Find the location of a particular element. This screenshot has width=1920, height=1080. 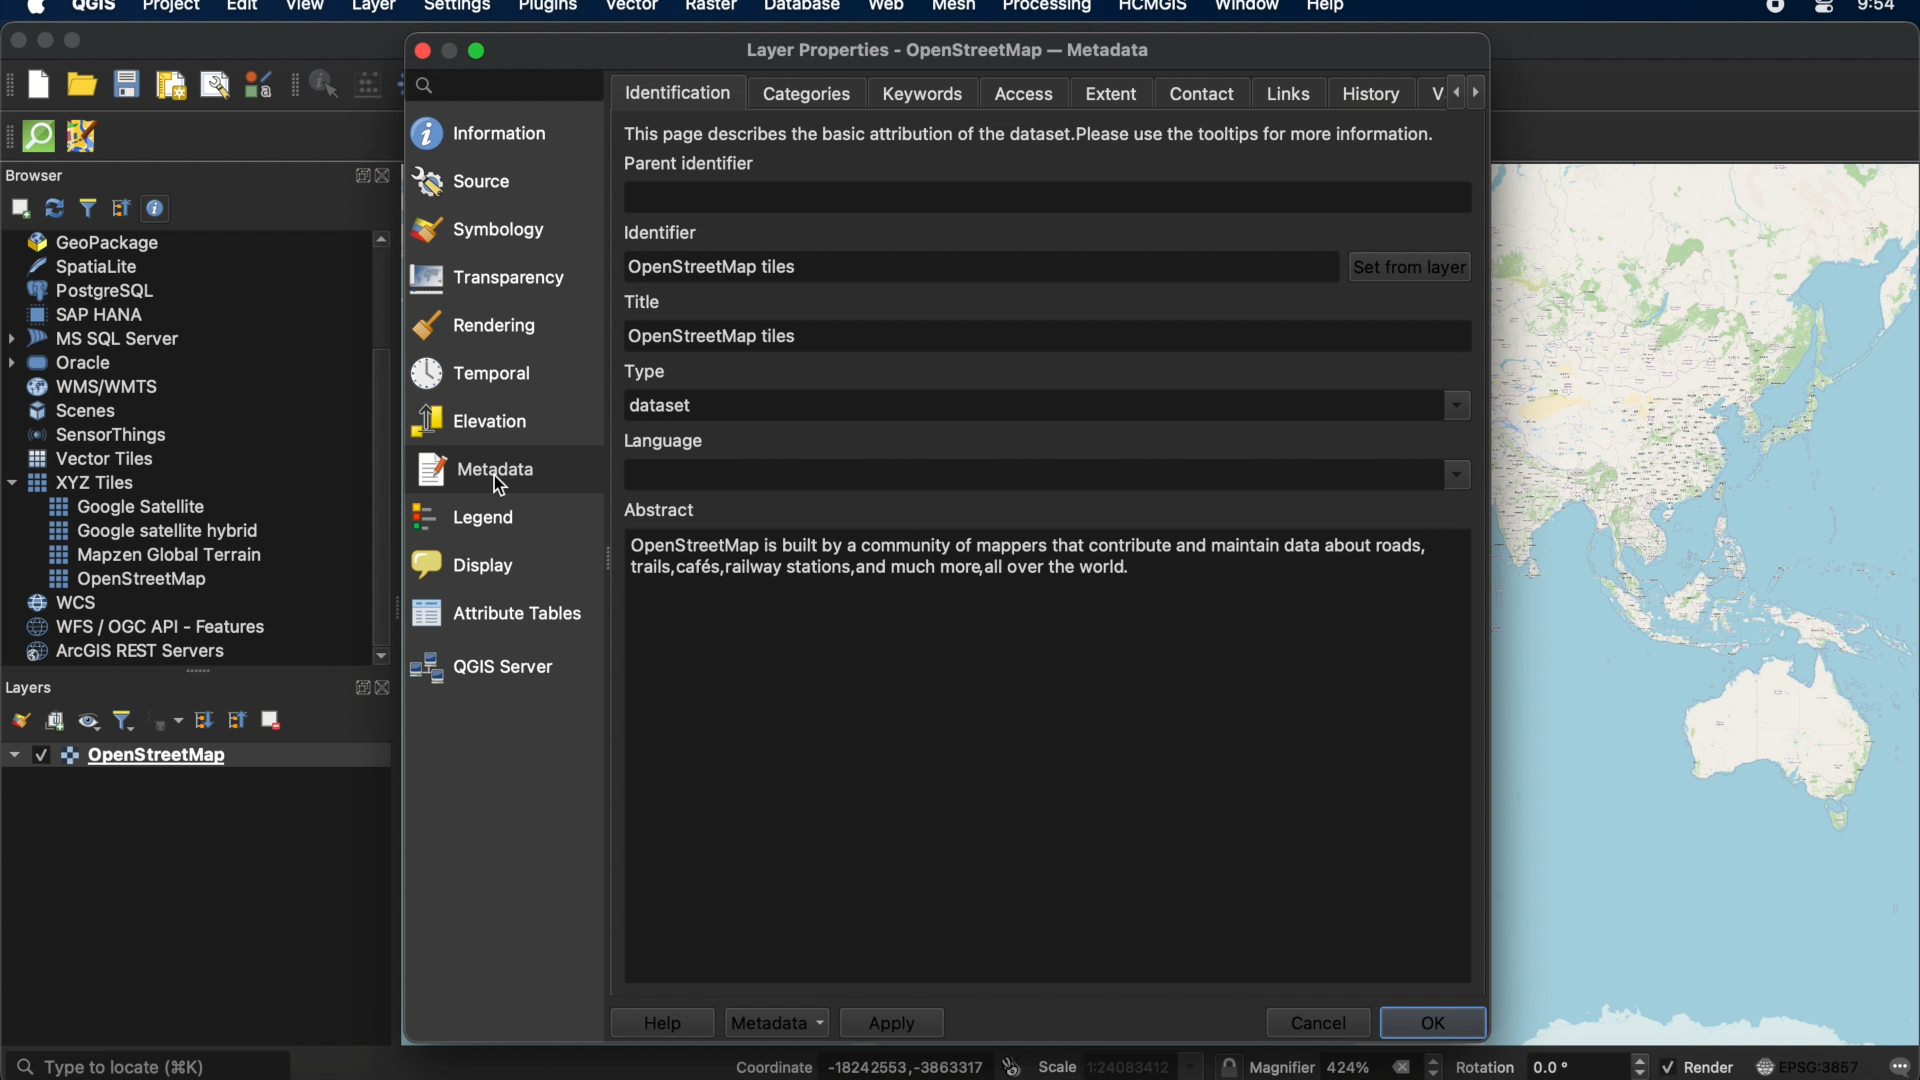

filter legend by expression is located at coordinates (167, 723).